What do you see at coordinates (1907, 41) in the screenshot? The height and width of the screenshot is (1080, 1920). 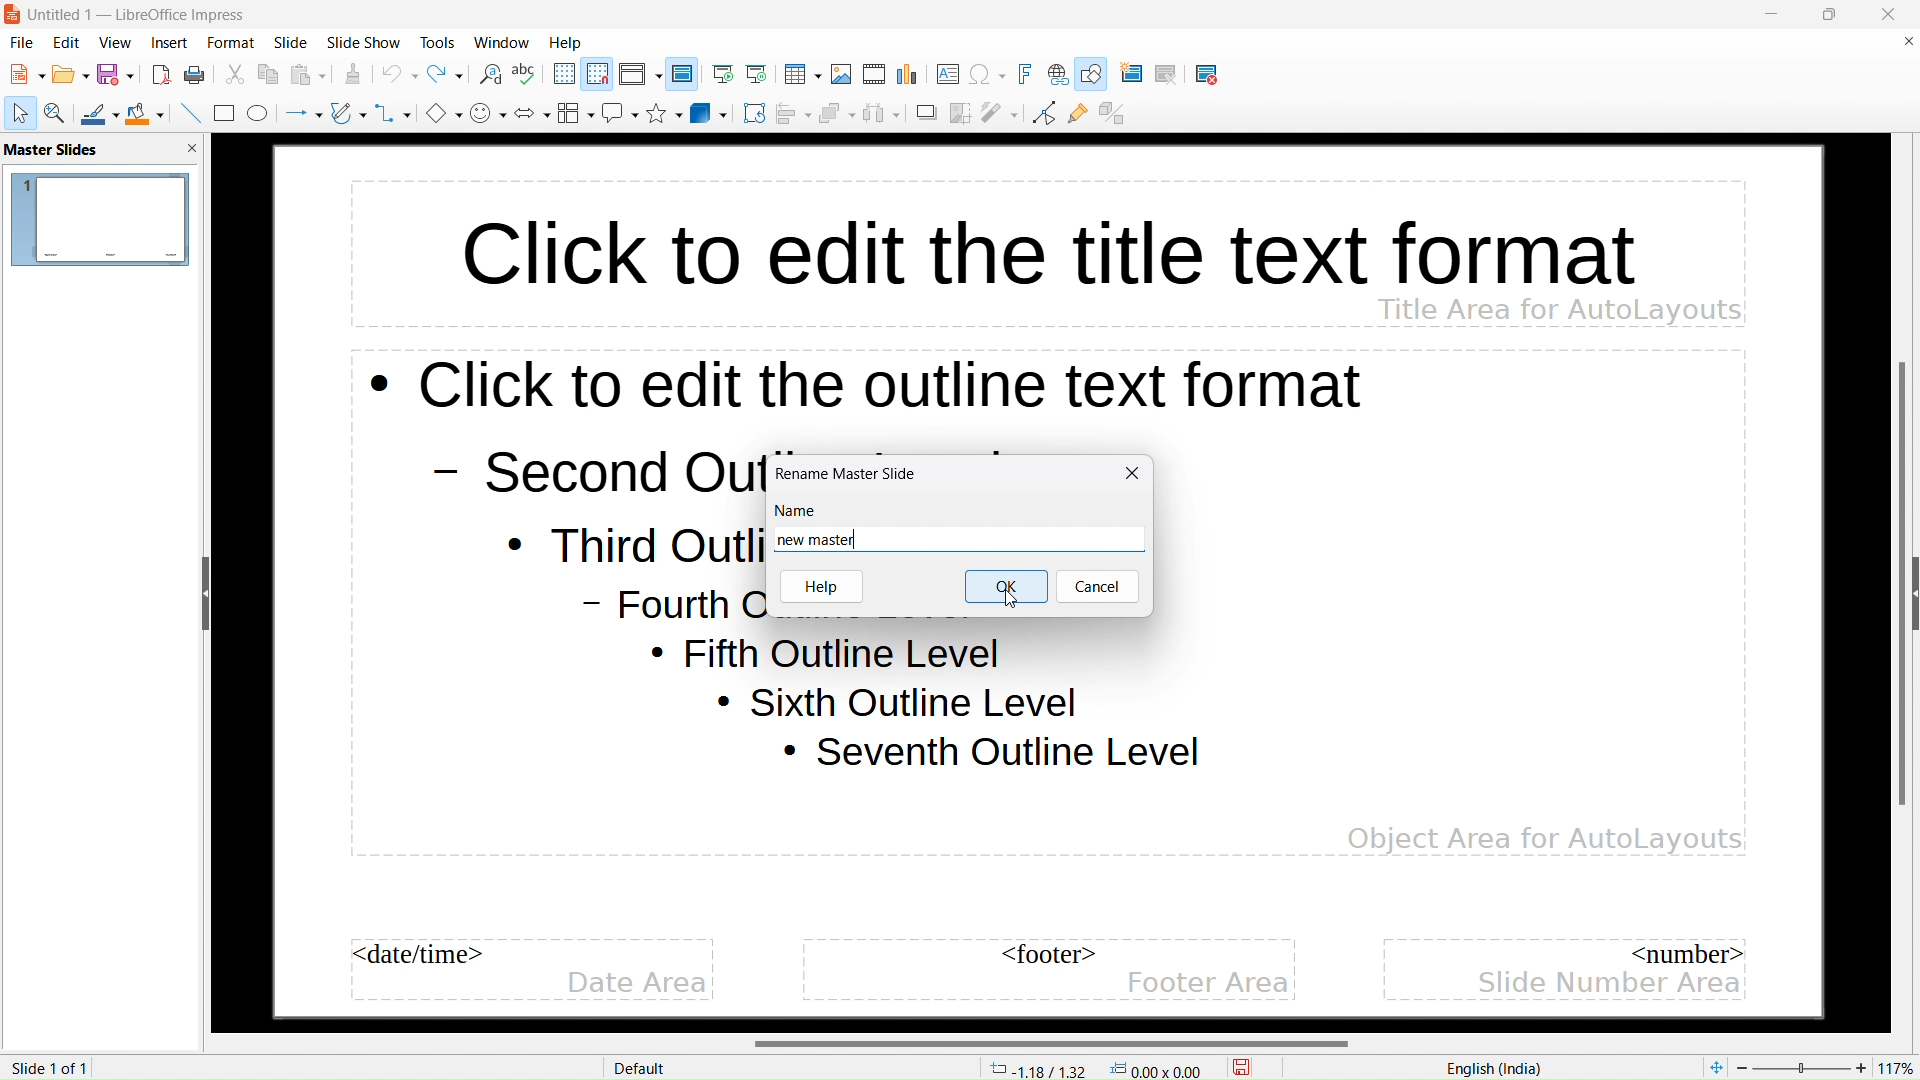 I see `close document` at bounding box center [1907, 41].